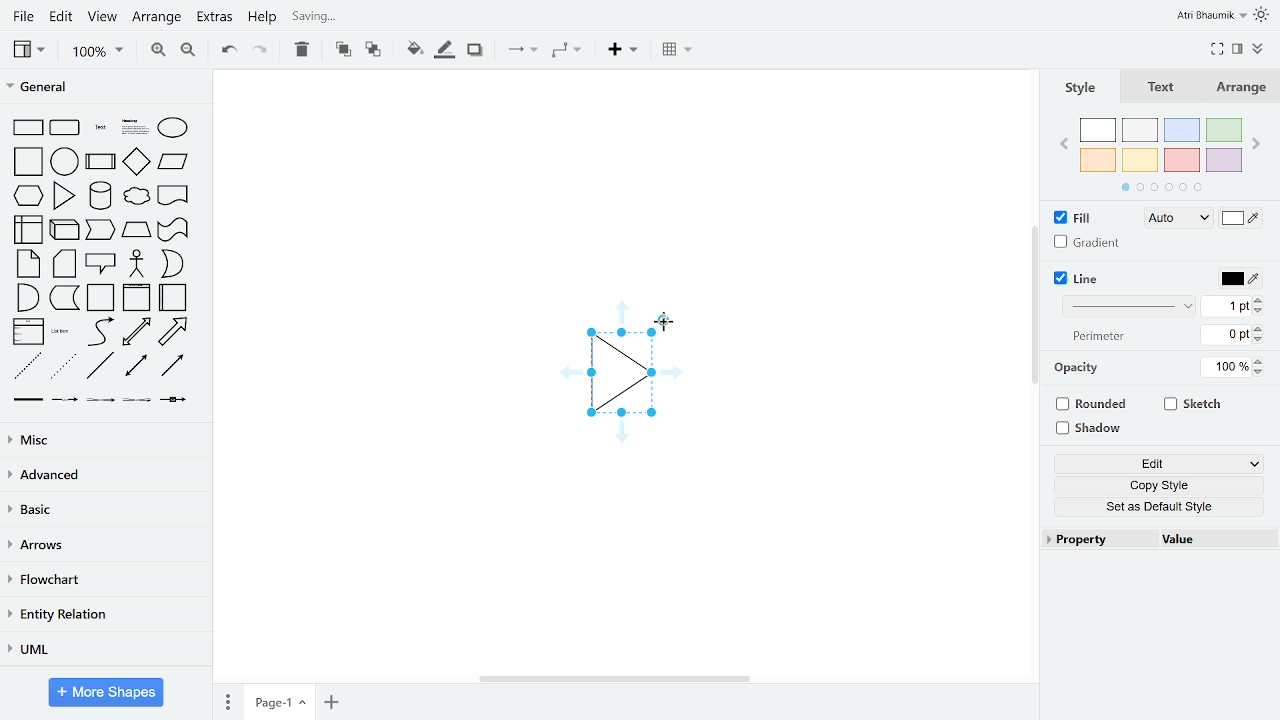 Image resolution: width=1280 pixels, height=720 pixels. I want to click on increase perimeter, so click(1259, 328).